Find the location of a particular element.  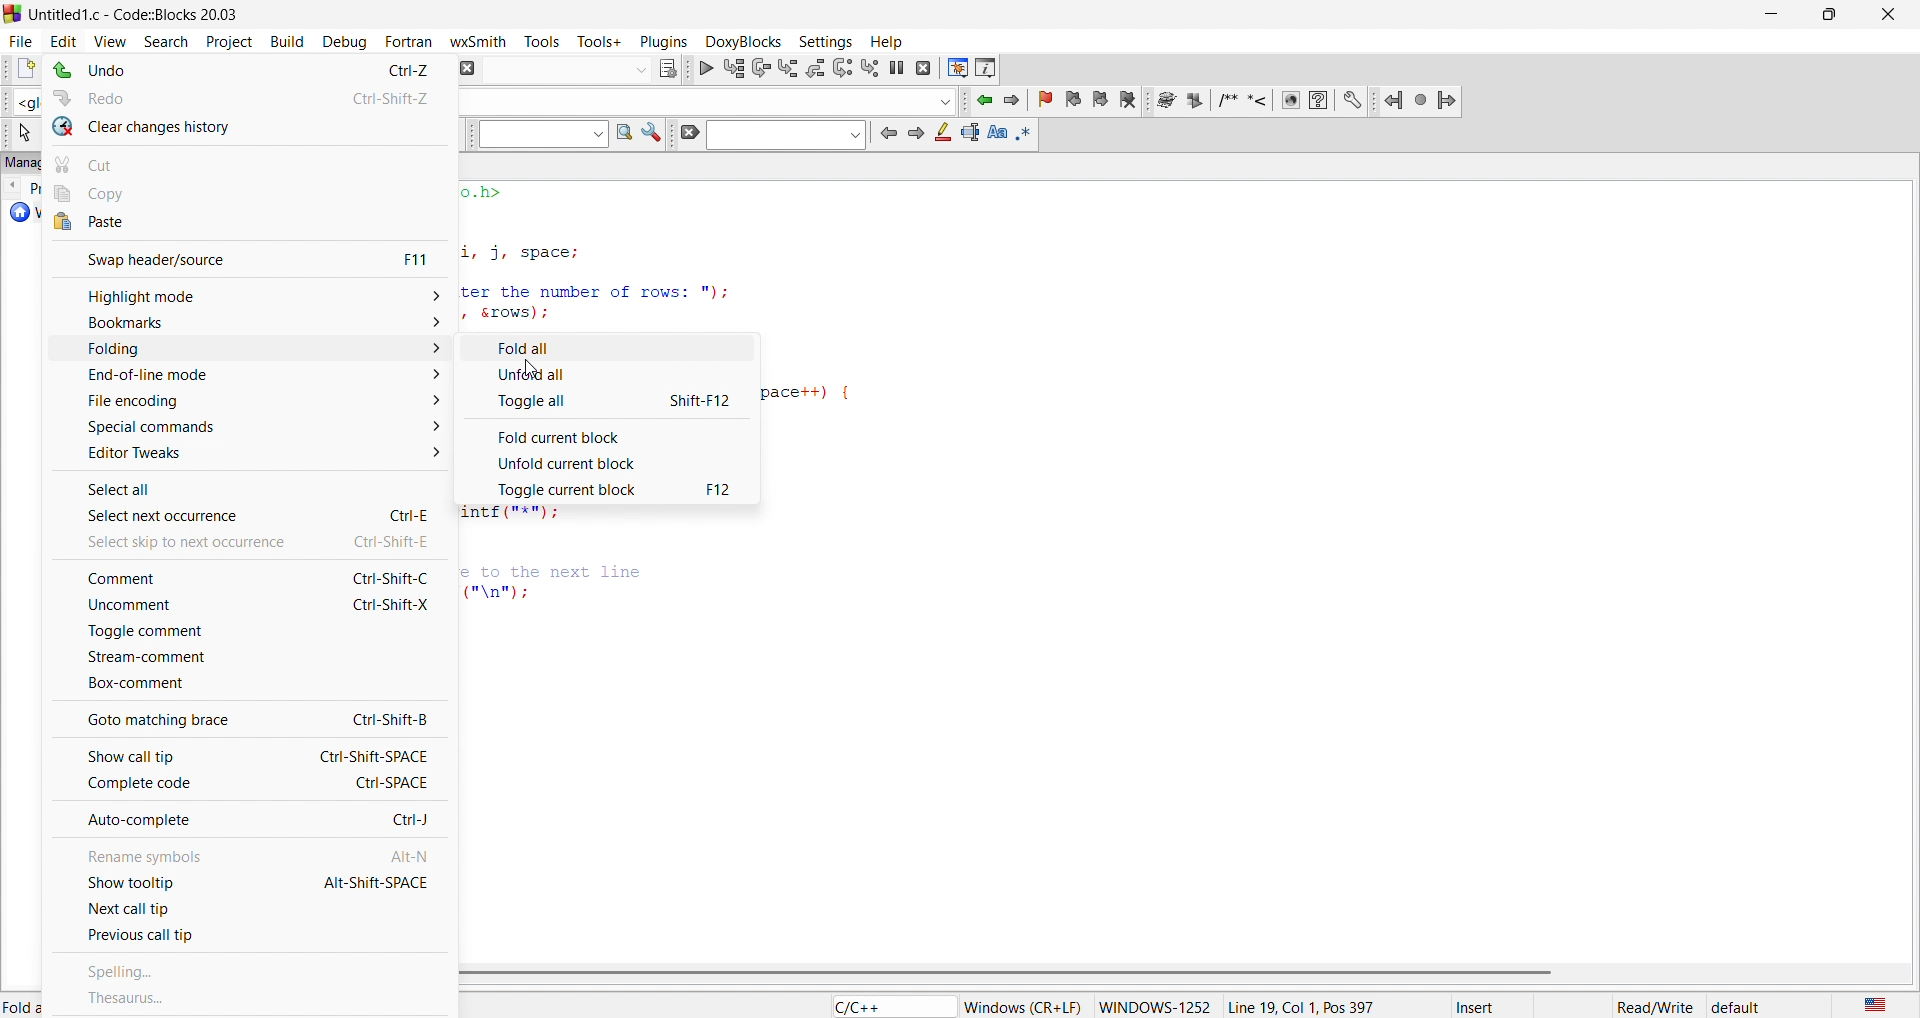

clear changes history is located at coordinates (250, 127).